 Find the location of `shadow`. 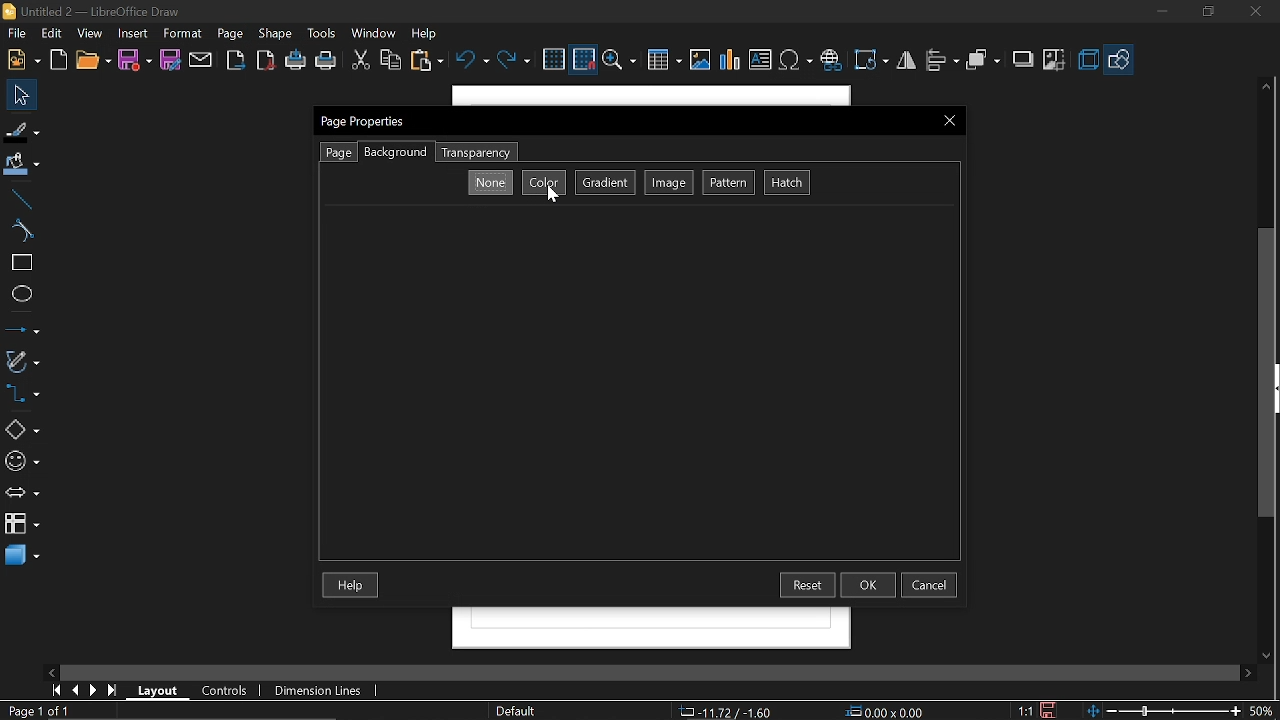

shadow is located at coordinates (1022, 59).